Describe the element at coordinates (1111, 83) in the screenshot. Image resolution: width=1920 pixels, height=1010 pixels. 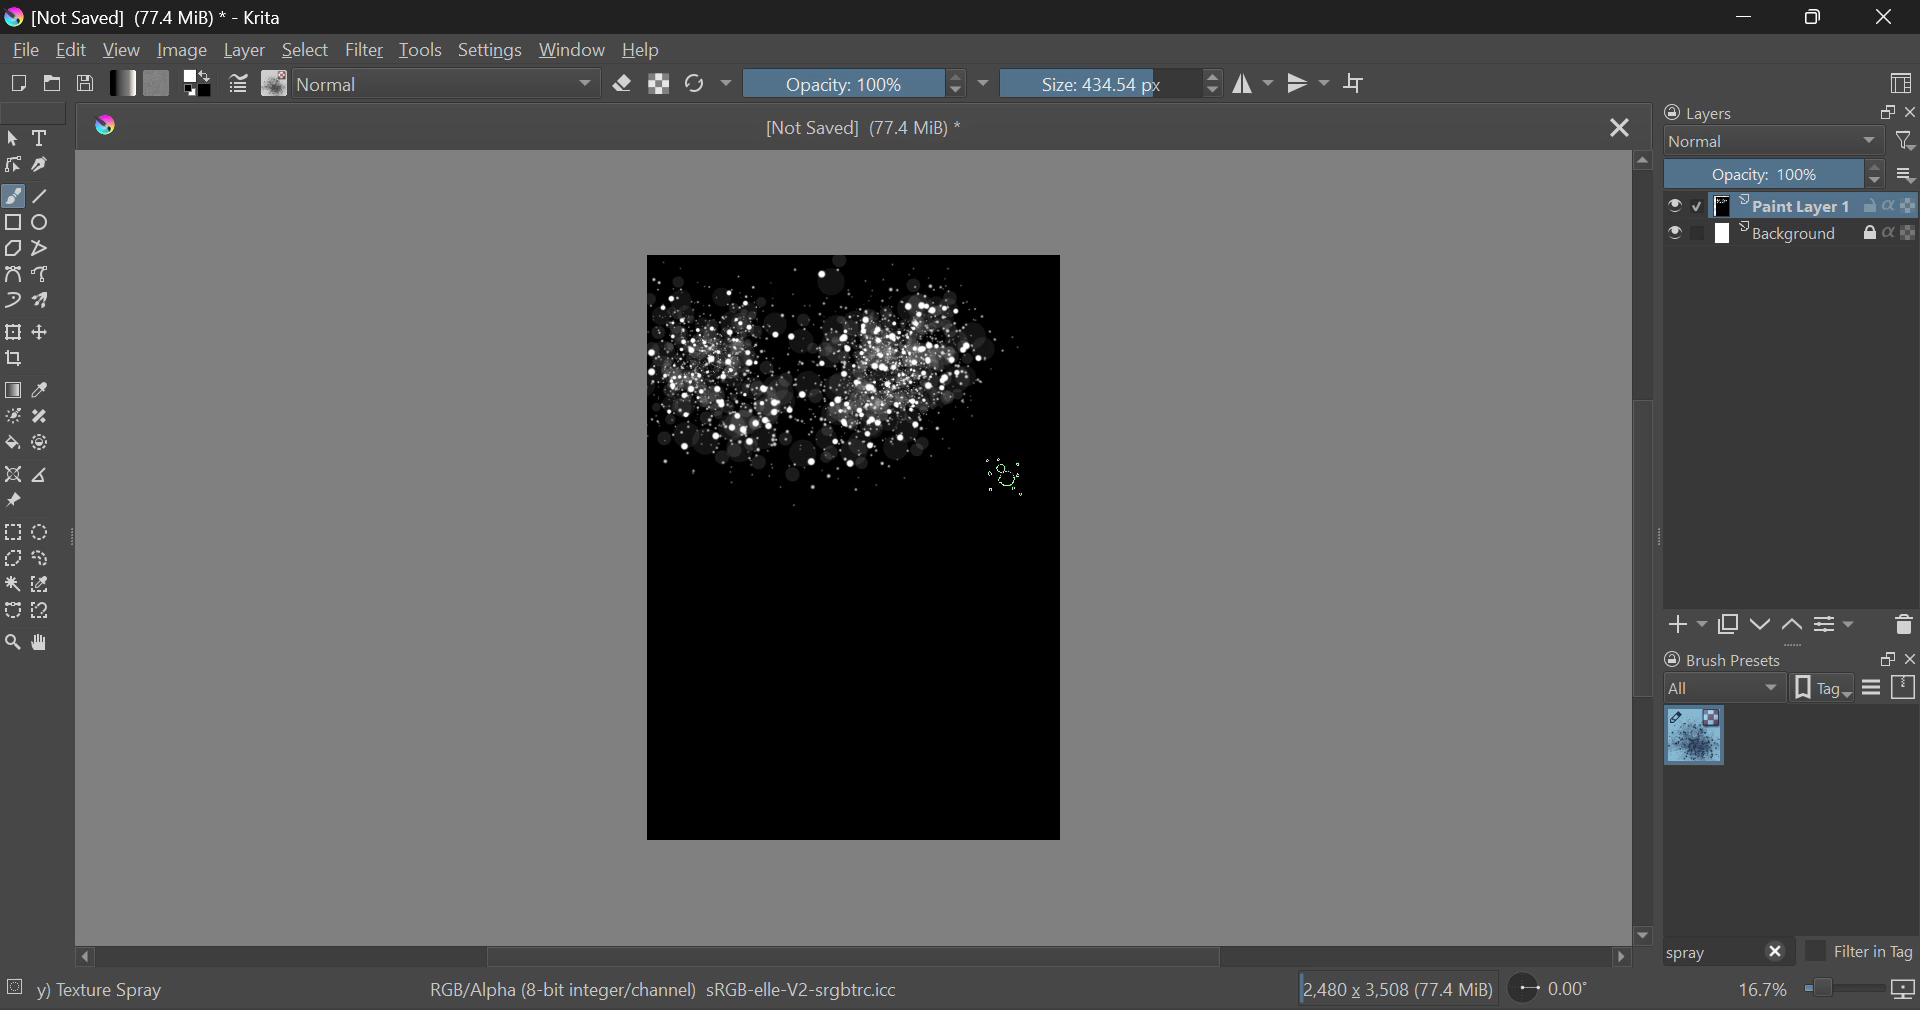
I see `Brush Size` at that location.